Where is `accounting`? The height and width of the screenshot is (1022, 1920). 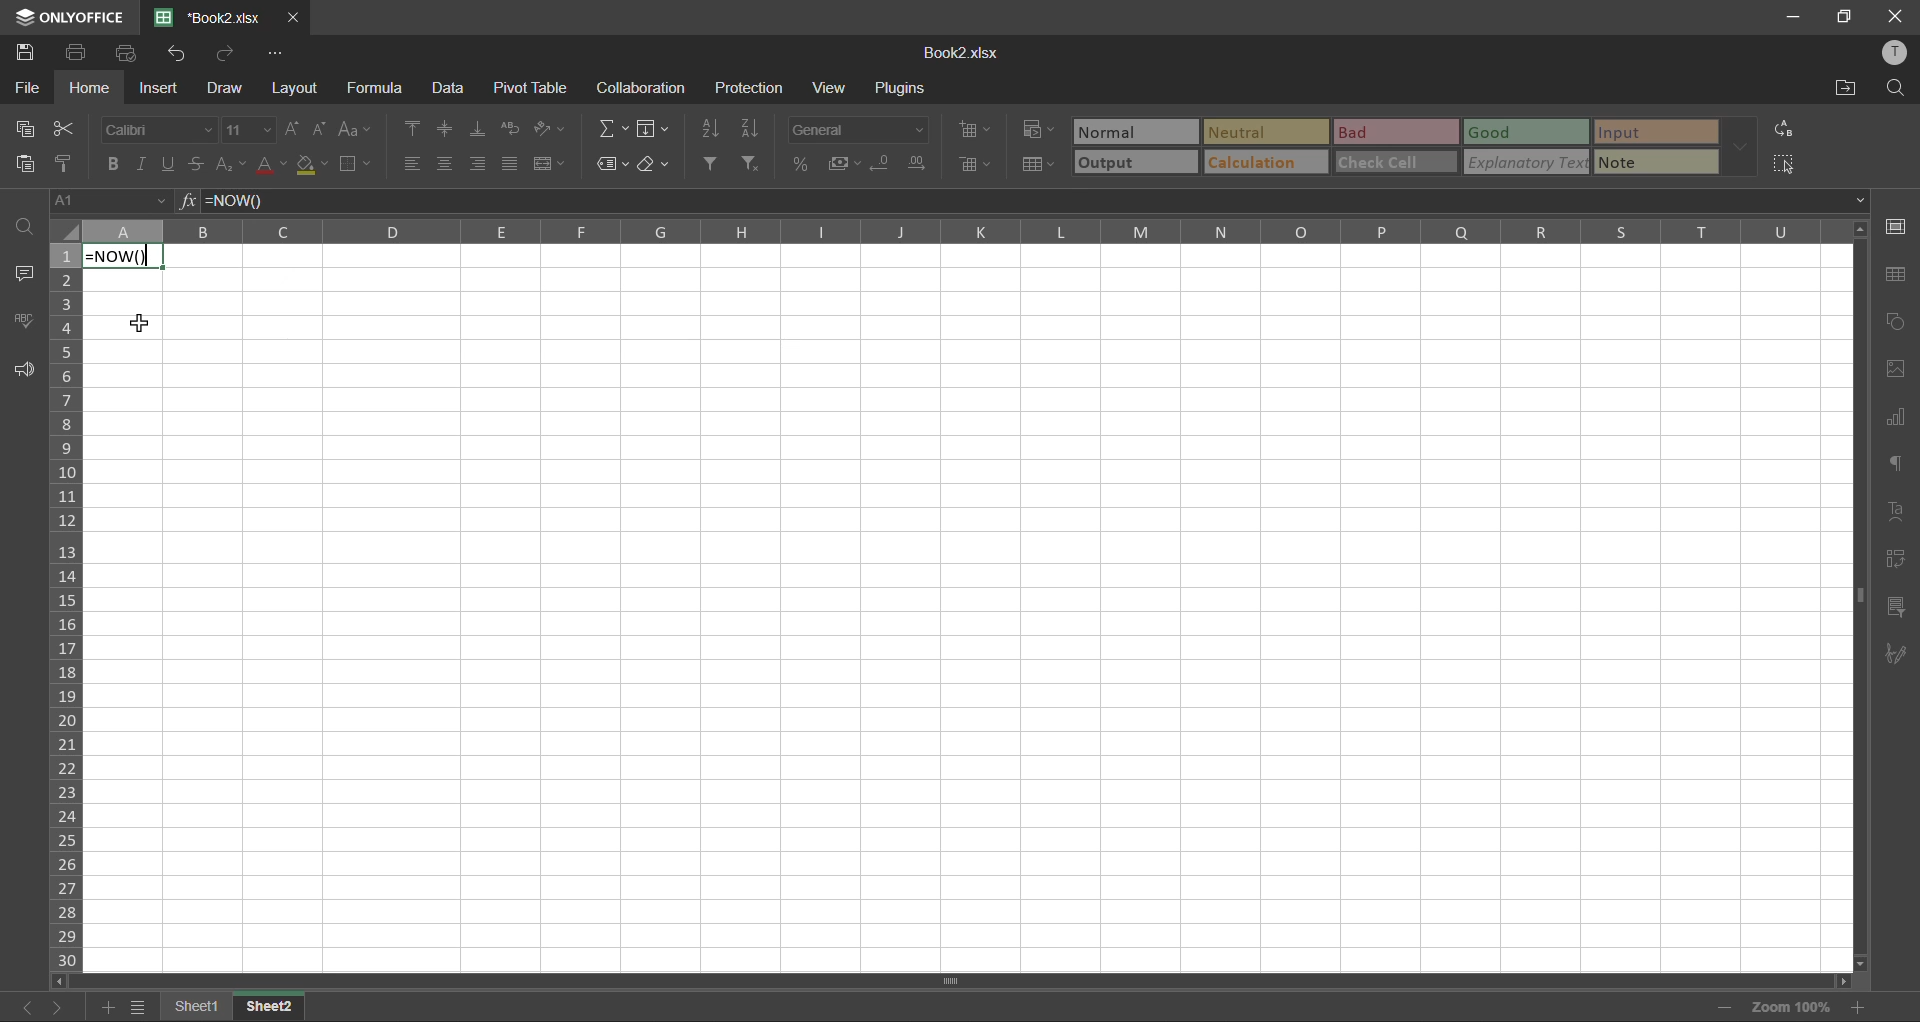
accounting is located at coordinates (848, 164).